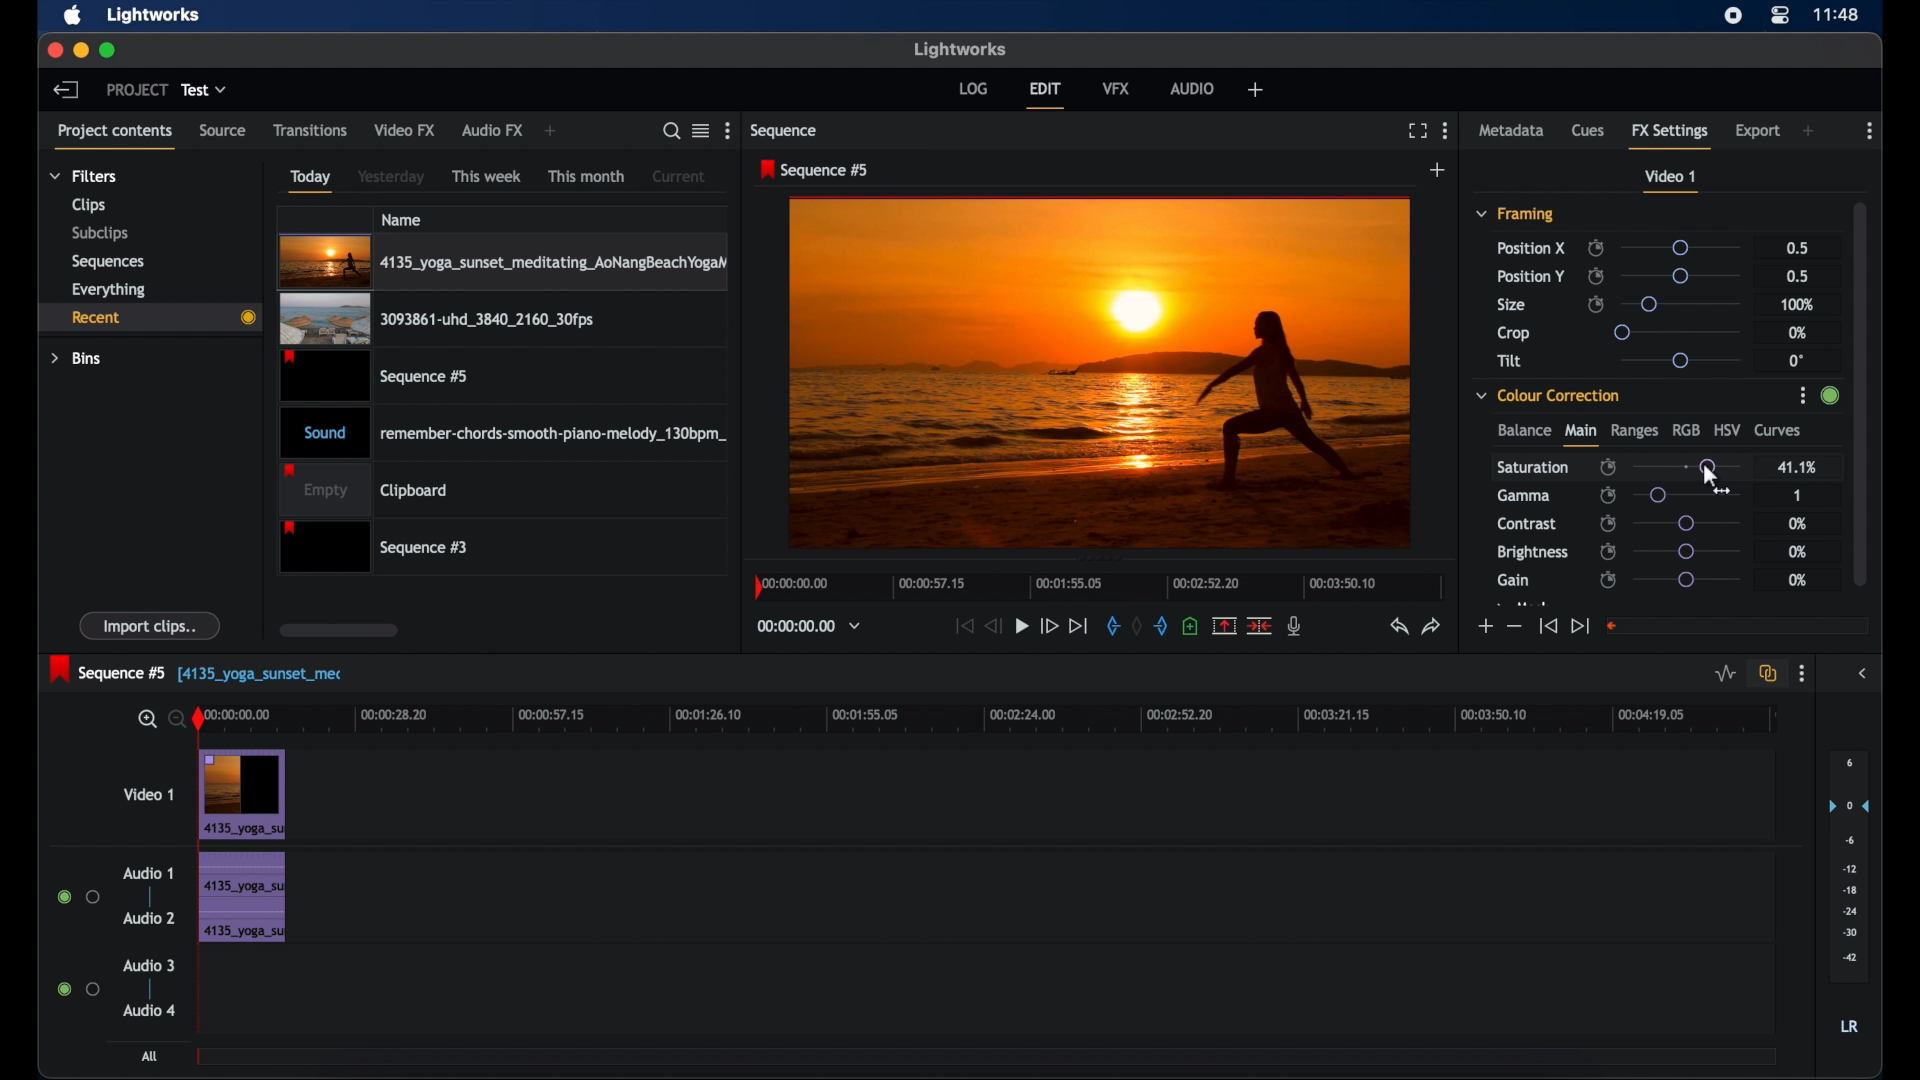  Describe the element at coordinates (1549, 394) in the screenshot. I see `color correction` at that location.